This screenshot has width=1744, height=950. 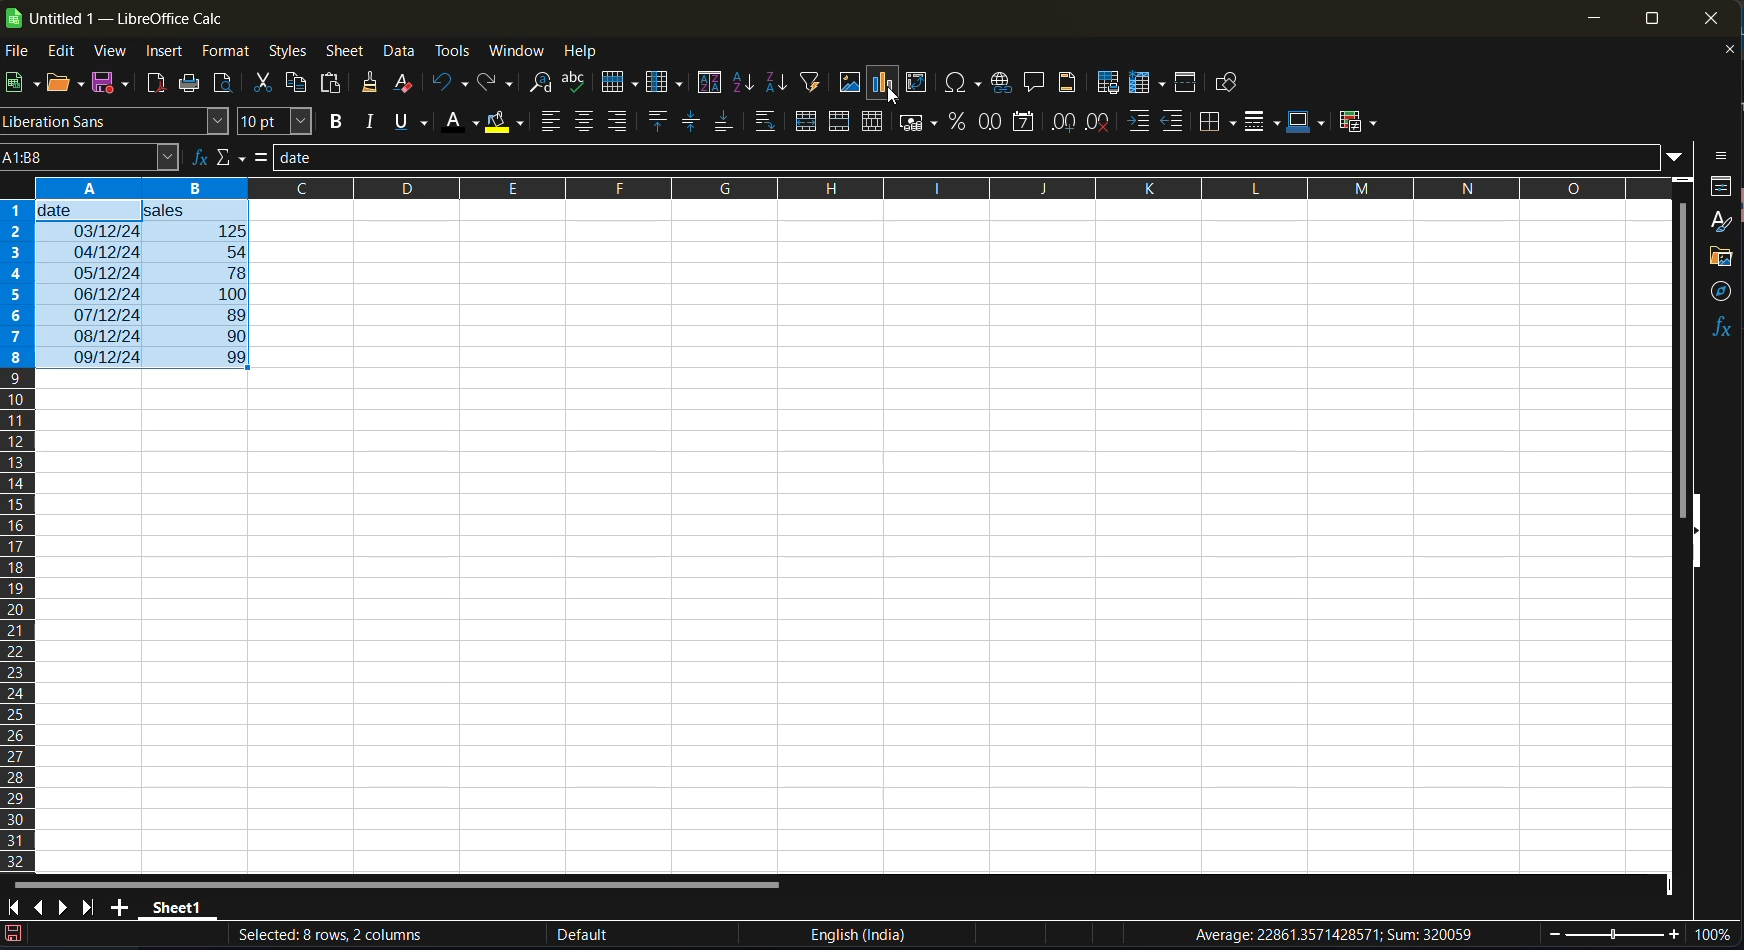 I want to click on tools, so click(x=456, y=53).